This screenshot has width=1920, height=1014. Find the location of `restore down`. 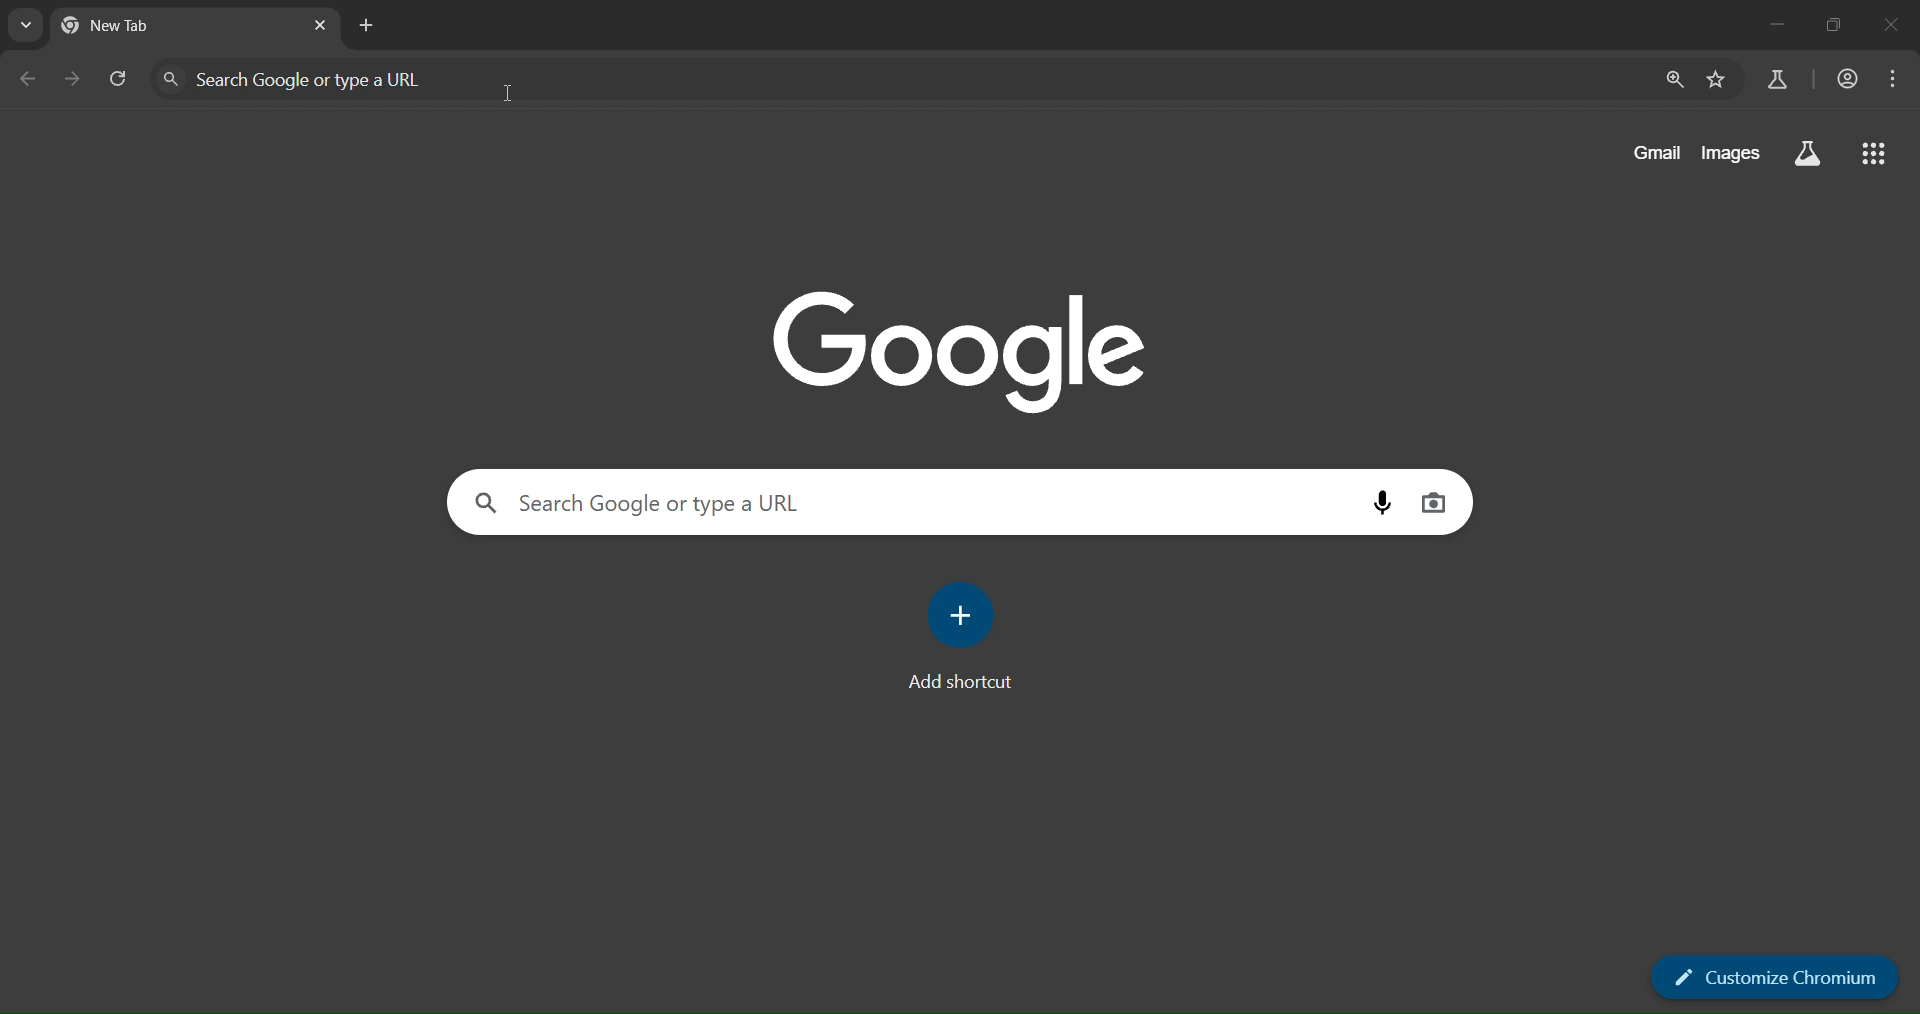

restore down is located at coordinates (1837, 24).